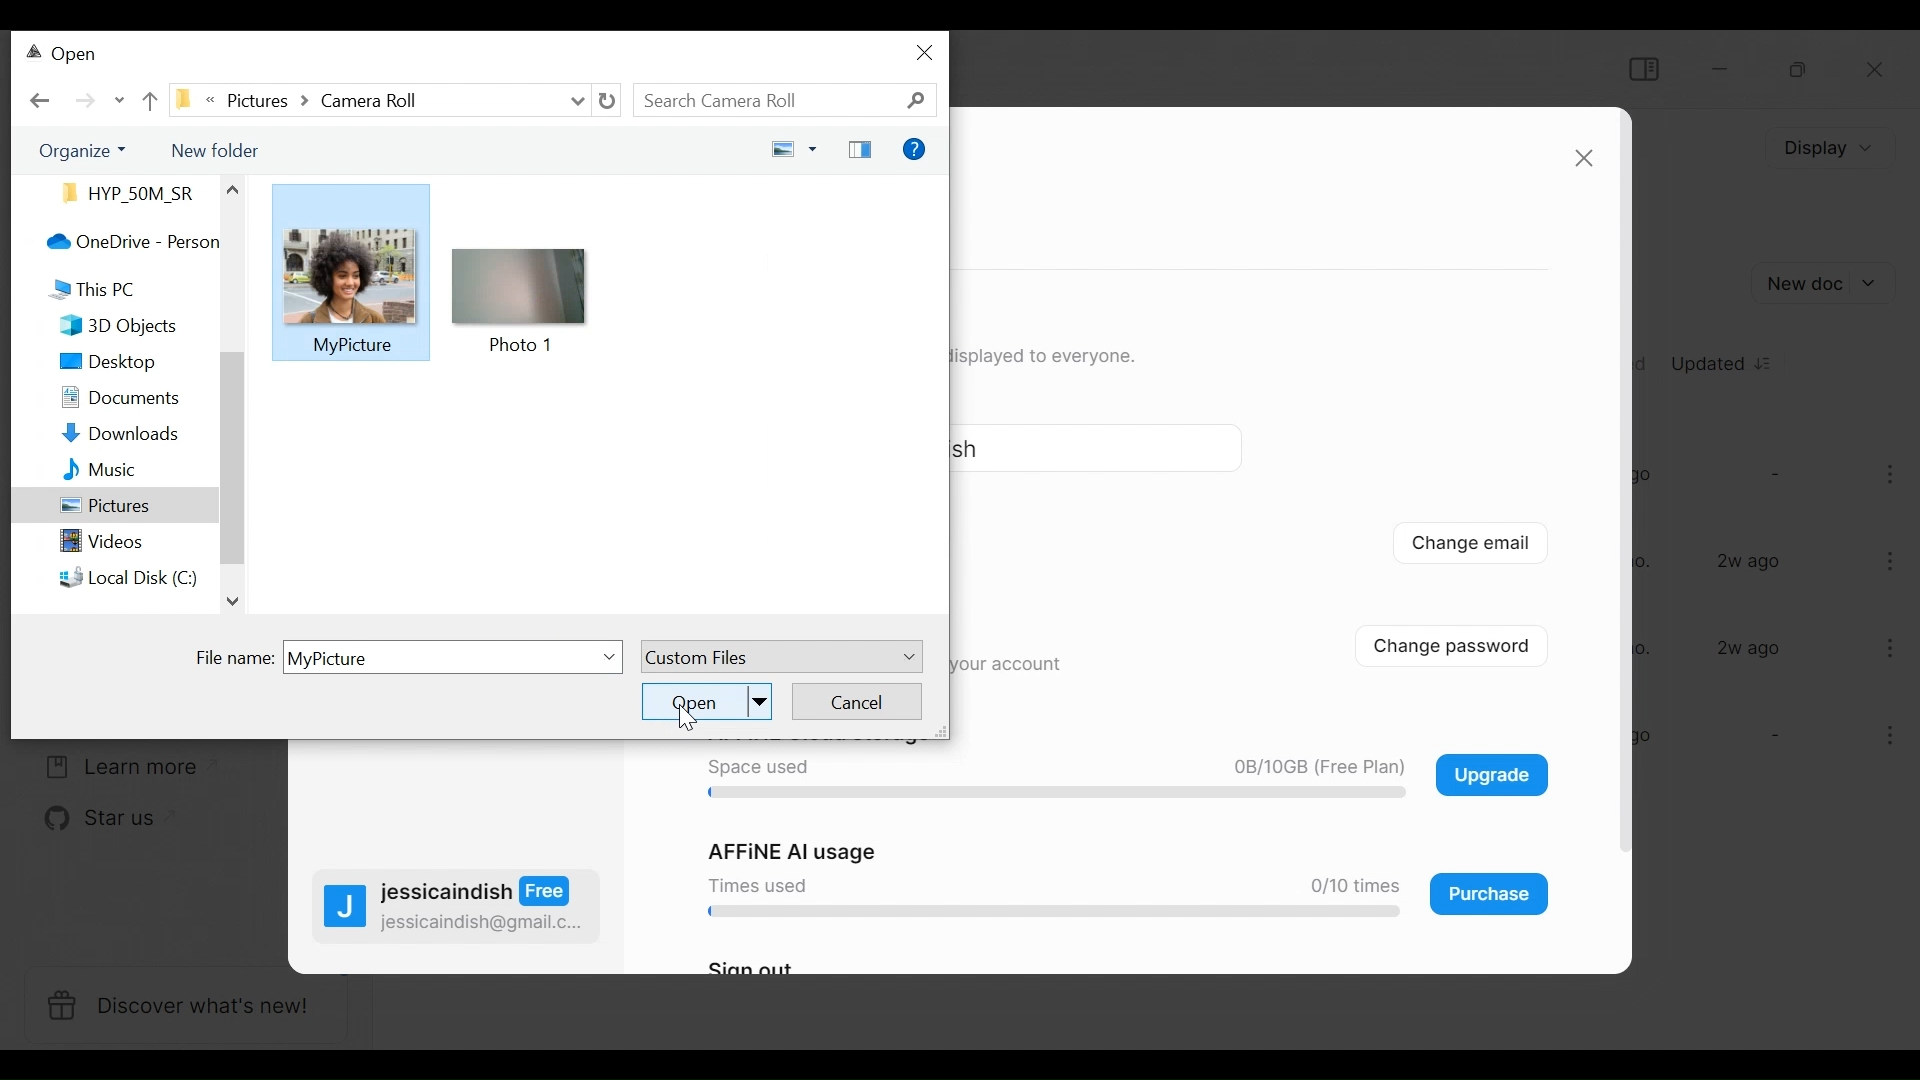 Image resolution: width=1920 pixels, height=1080 pixels. Describe the element at coordinates (607, 101) in the screenshot. I see `Refresh` at that location.